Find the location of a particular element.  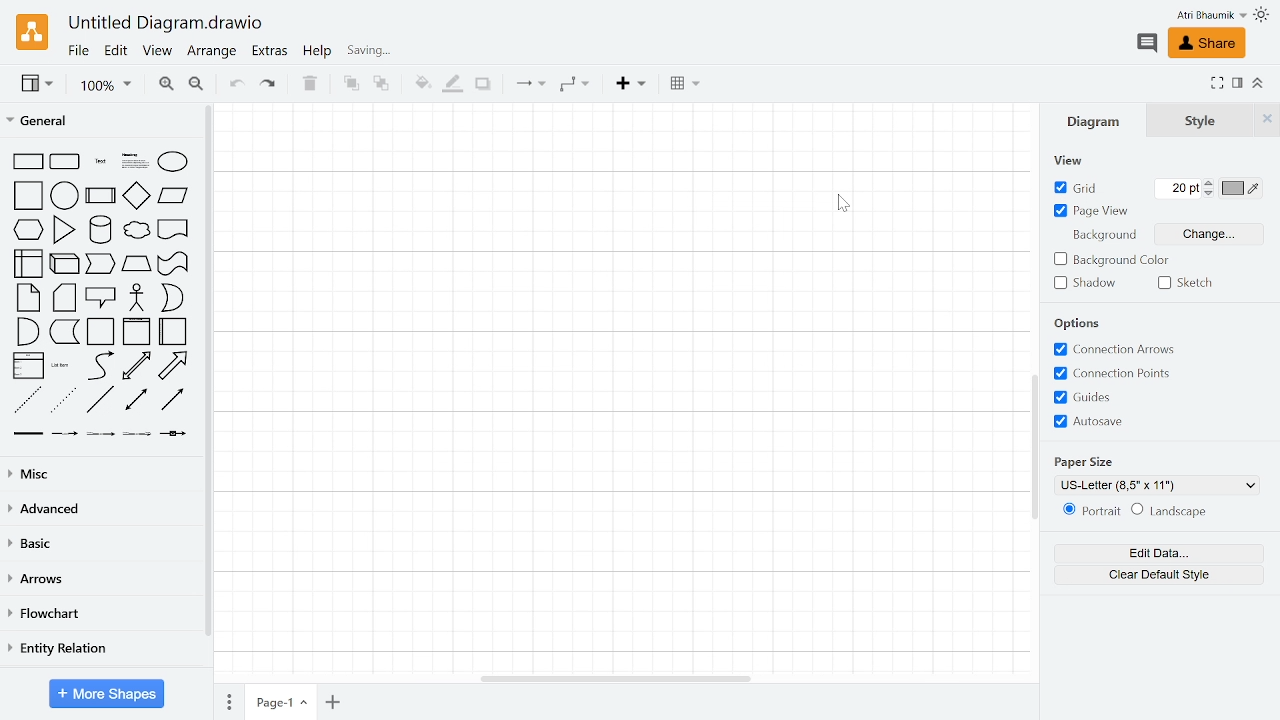

To back is located at coordinates (378, 86).